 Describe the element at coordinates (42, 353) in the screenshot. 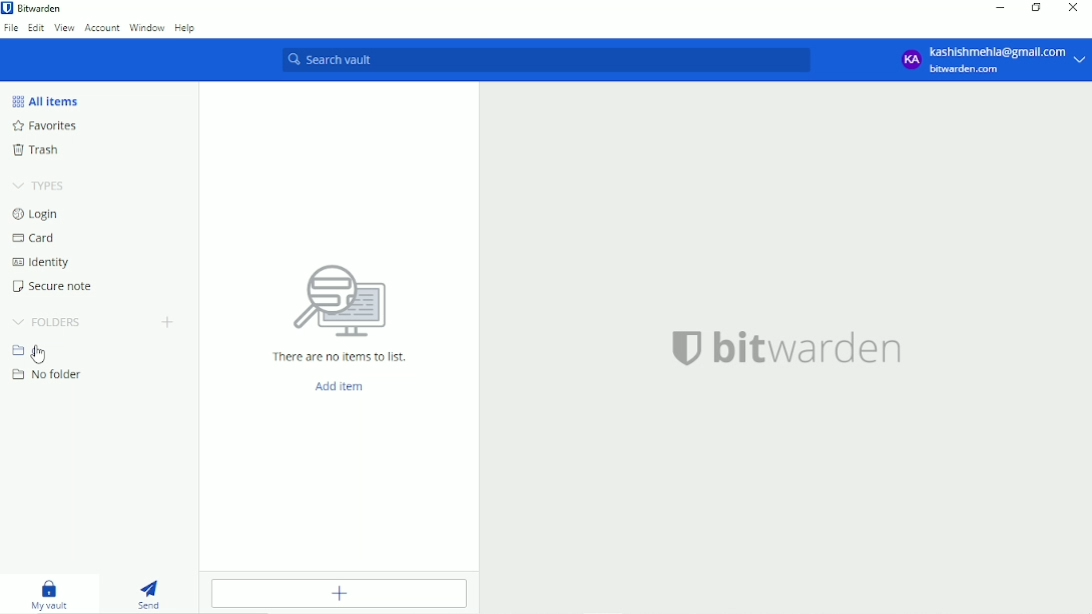

I see `cursor` at that location.